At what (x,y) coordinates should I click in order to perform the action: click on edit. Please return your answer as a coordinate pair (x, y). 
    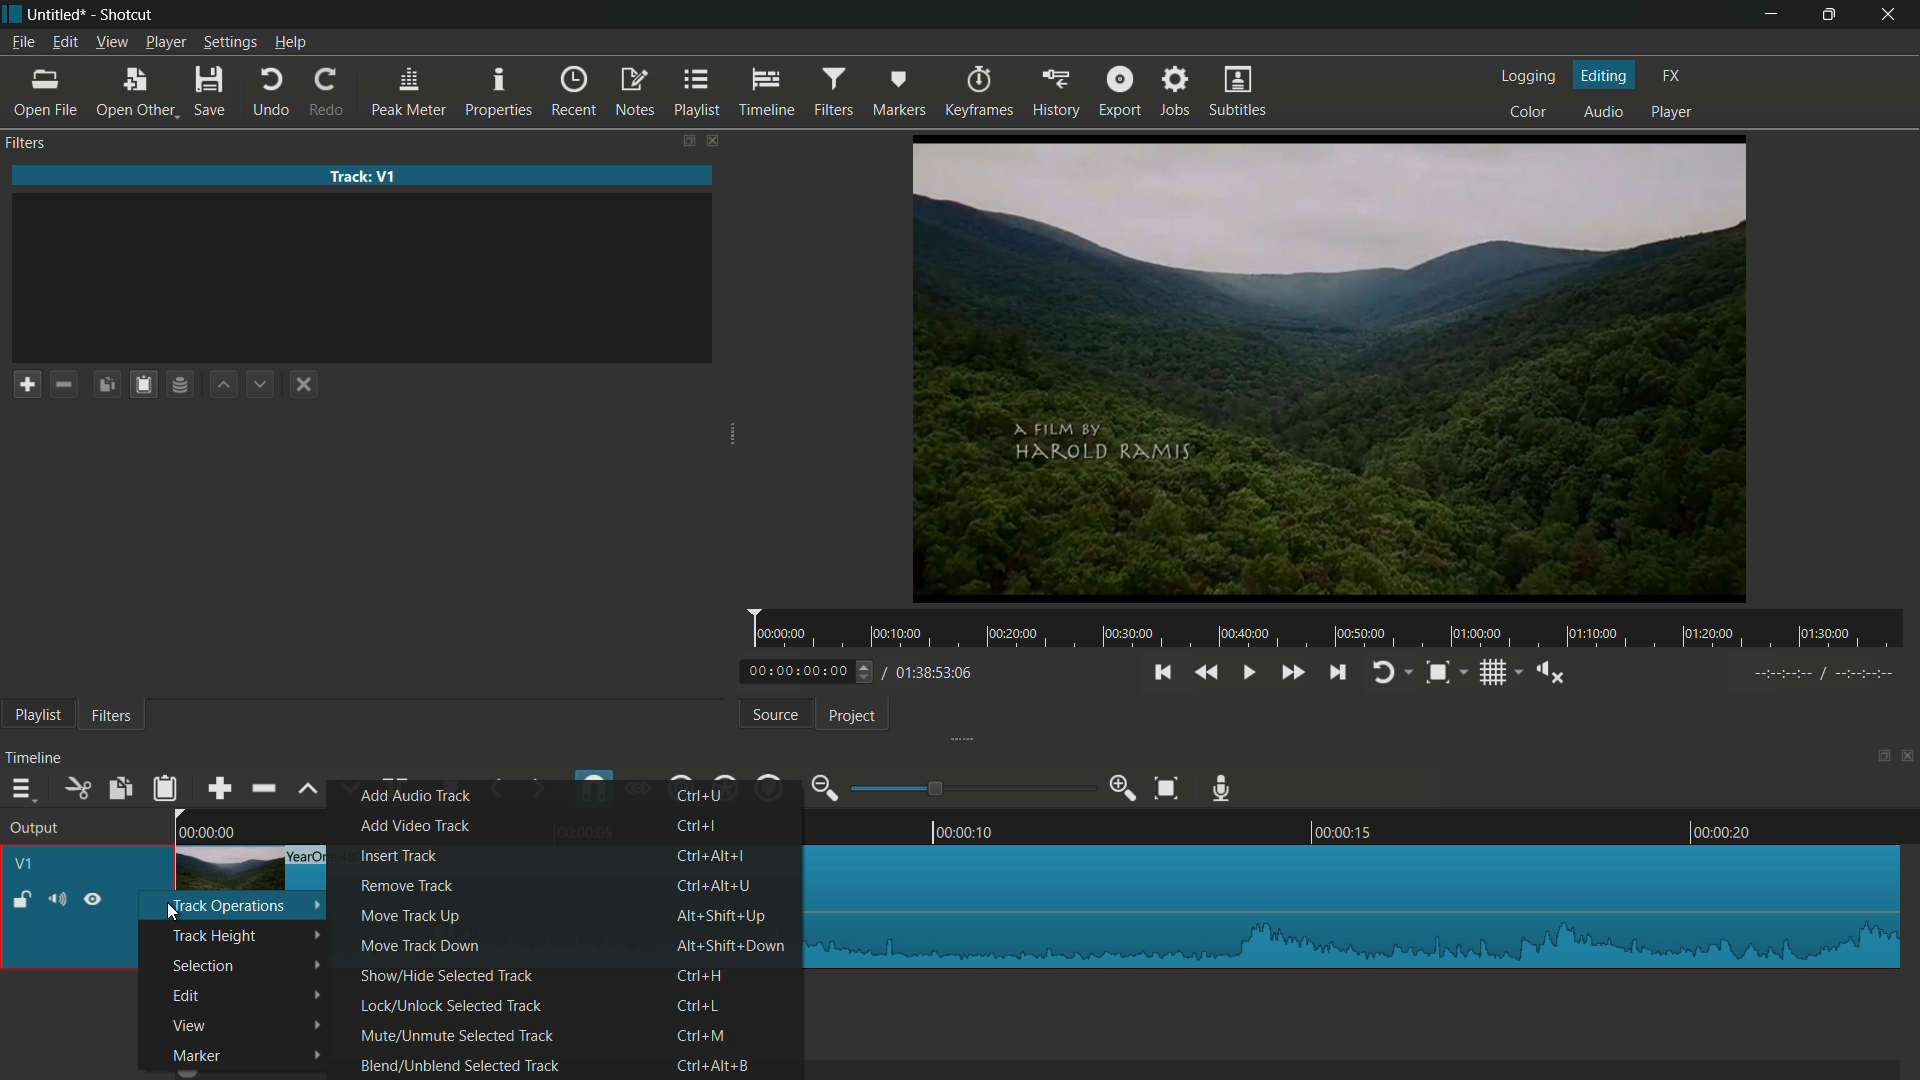
    Looking at the image, I should click on (189, 995).